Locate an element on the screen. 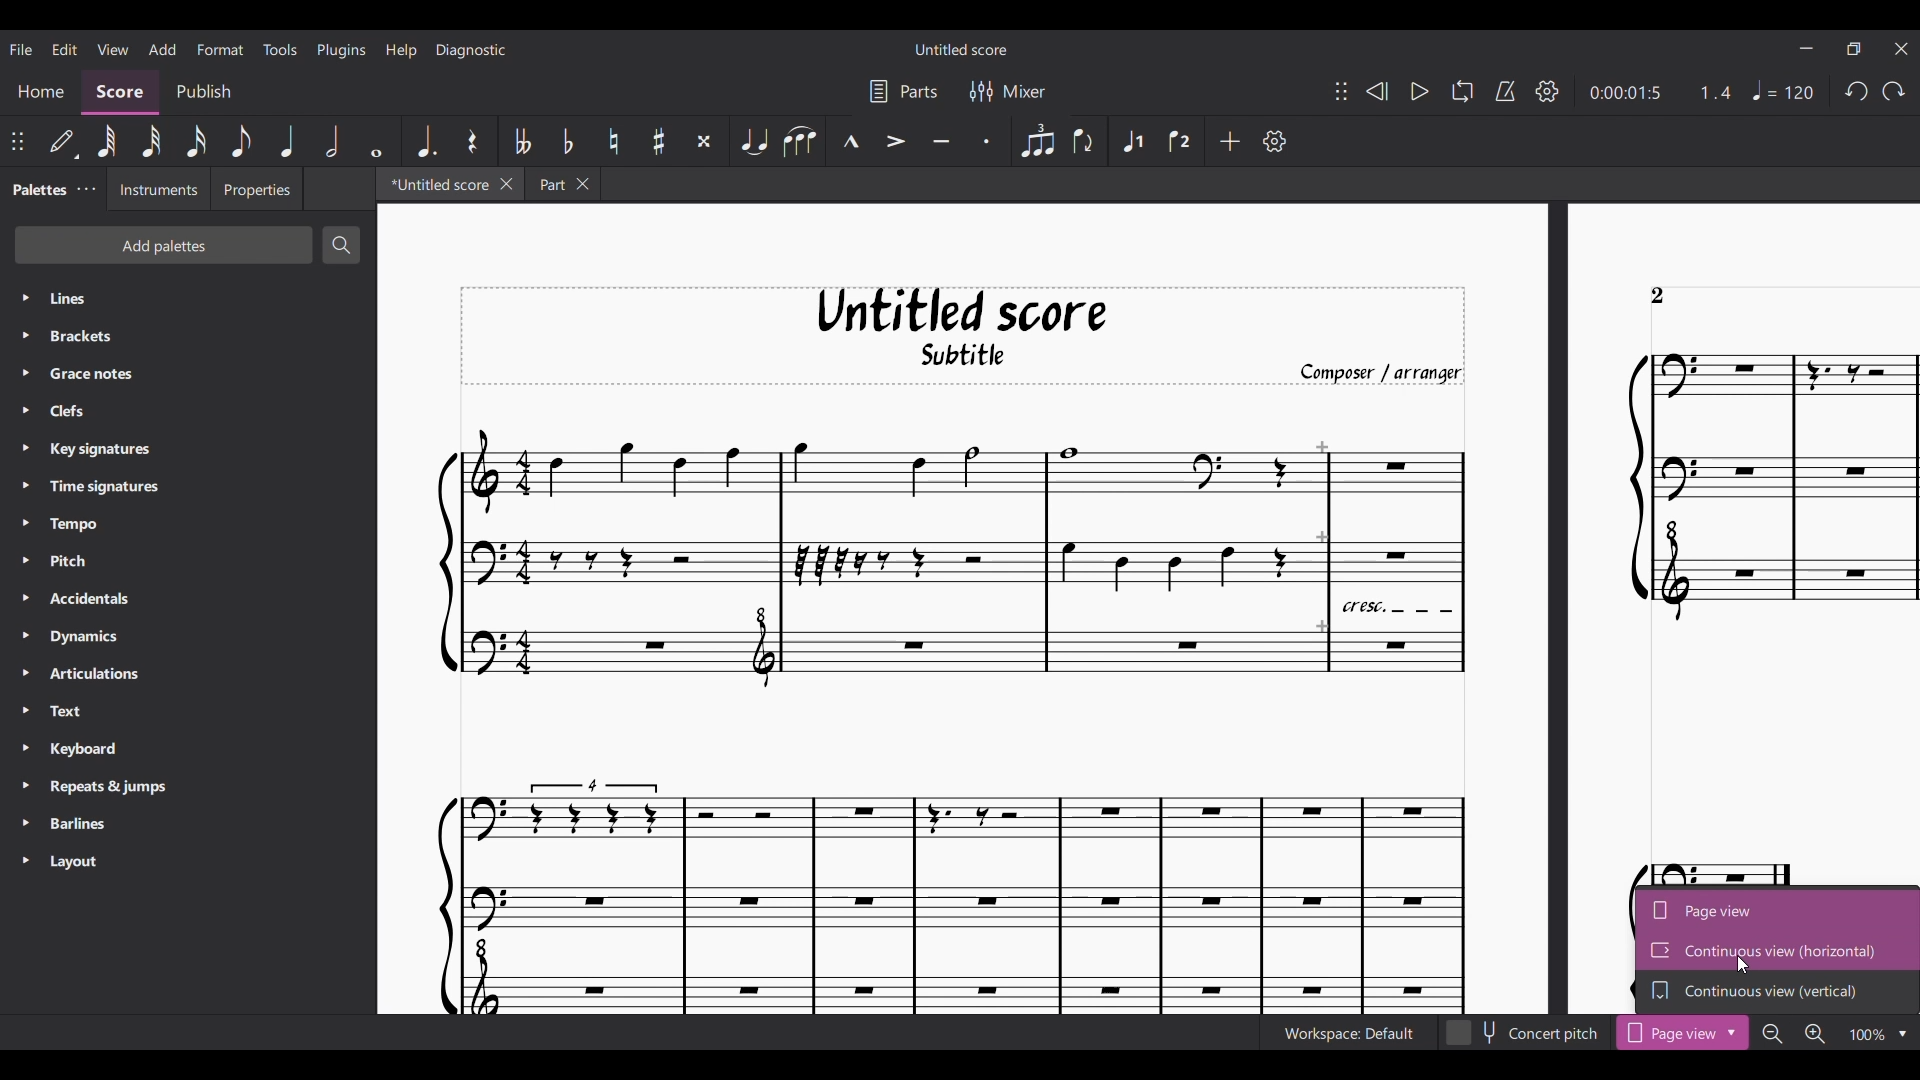  Tempo is located at coordinates (1782, 91).